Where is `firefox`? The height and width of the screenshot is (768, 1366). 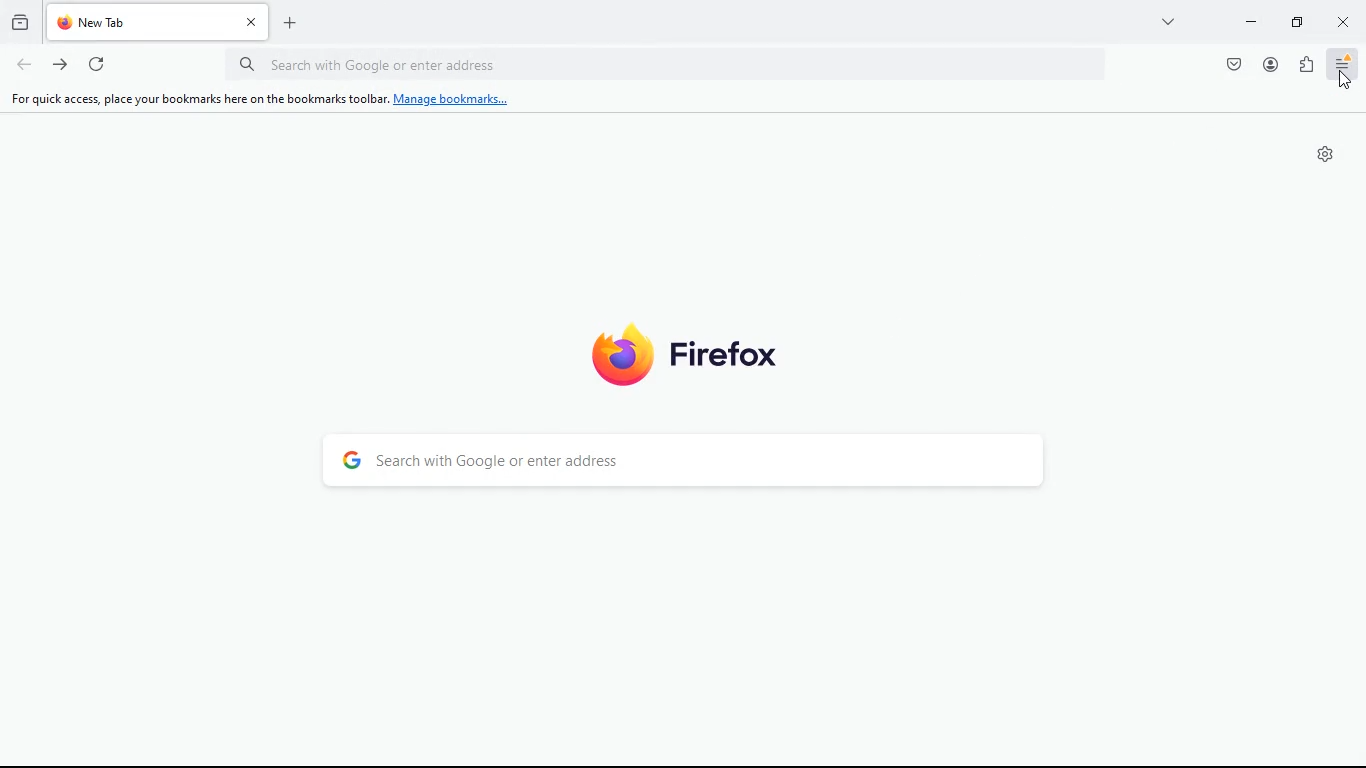 firefox is located at coordinates (710, 350).